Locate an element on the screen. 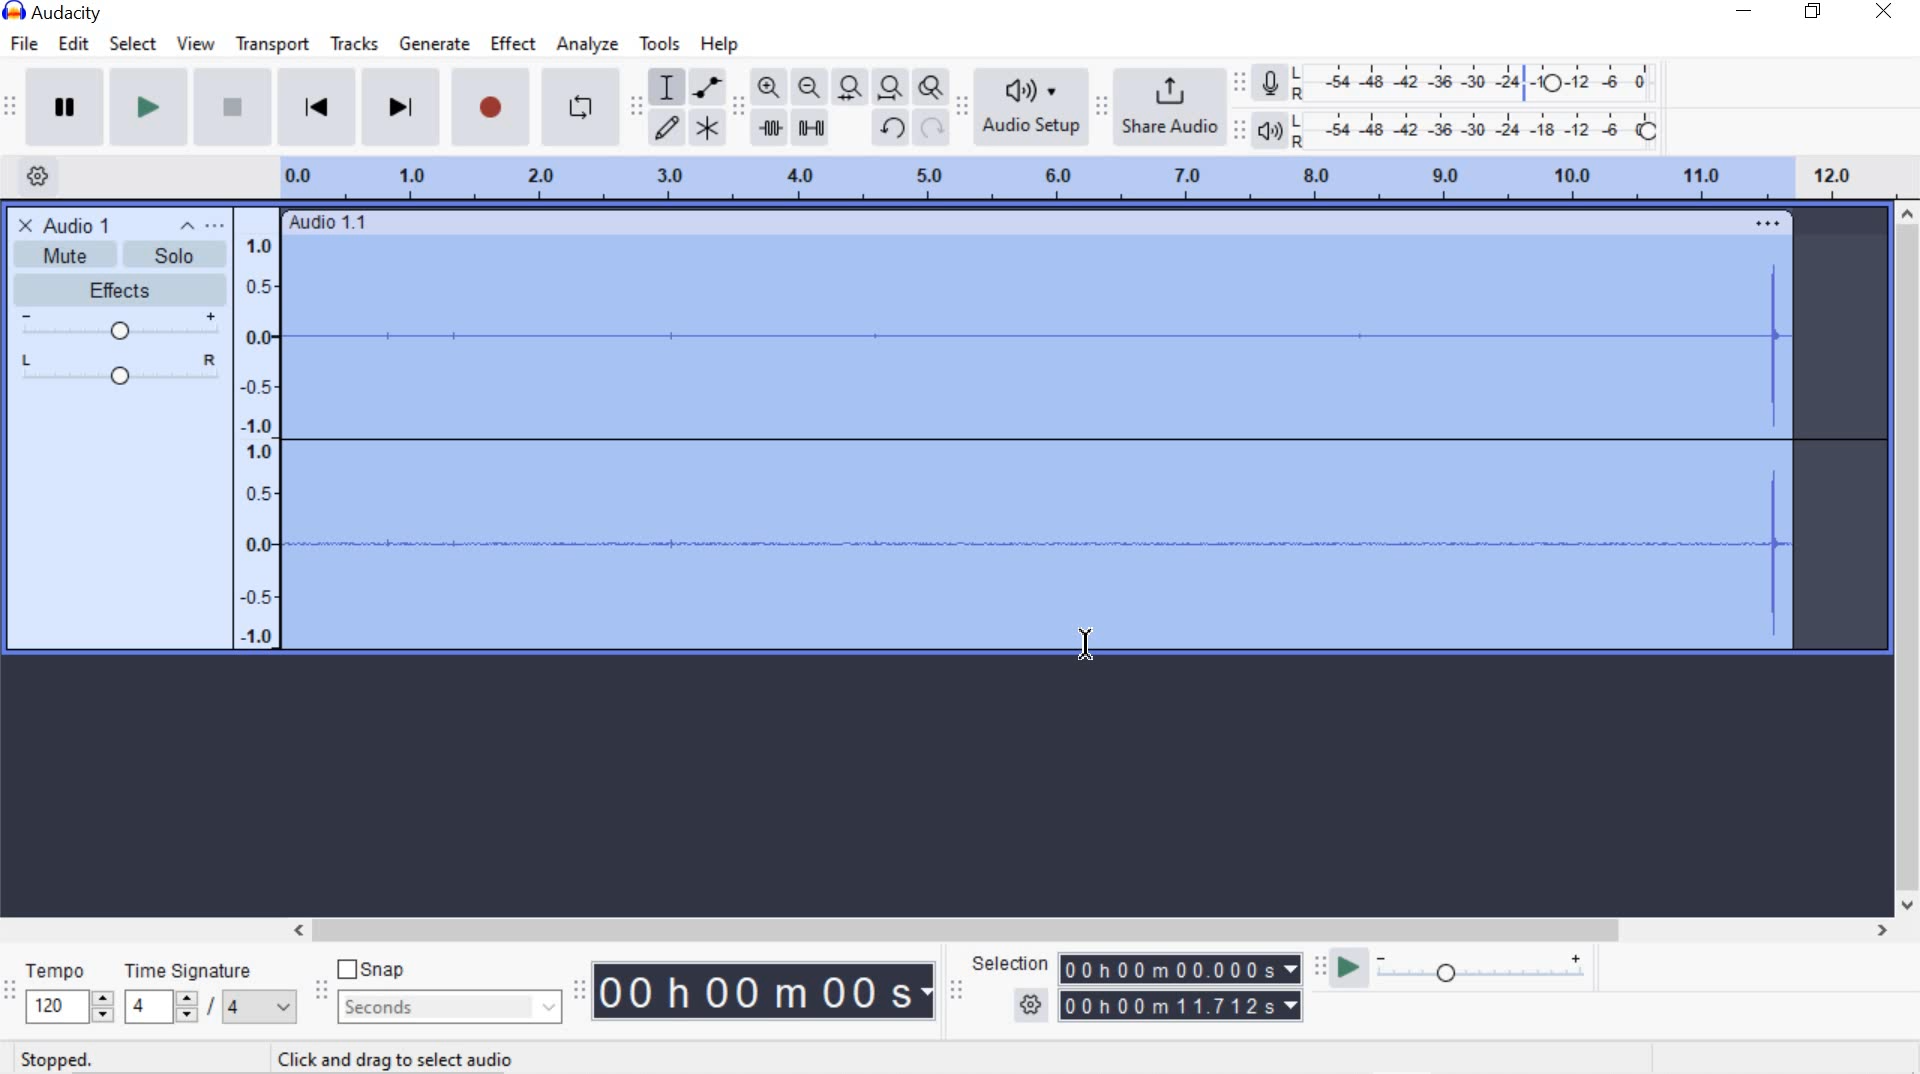 Image resolution: width=1920 pixels, height=1074 pixels. Transport Toolbar is located at coordinates (13, 108).